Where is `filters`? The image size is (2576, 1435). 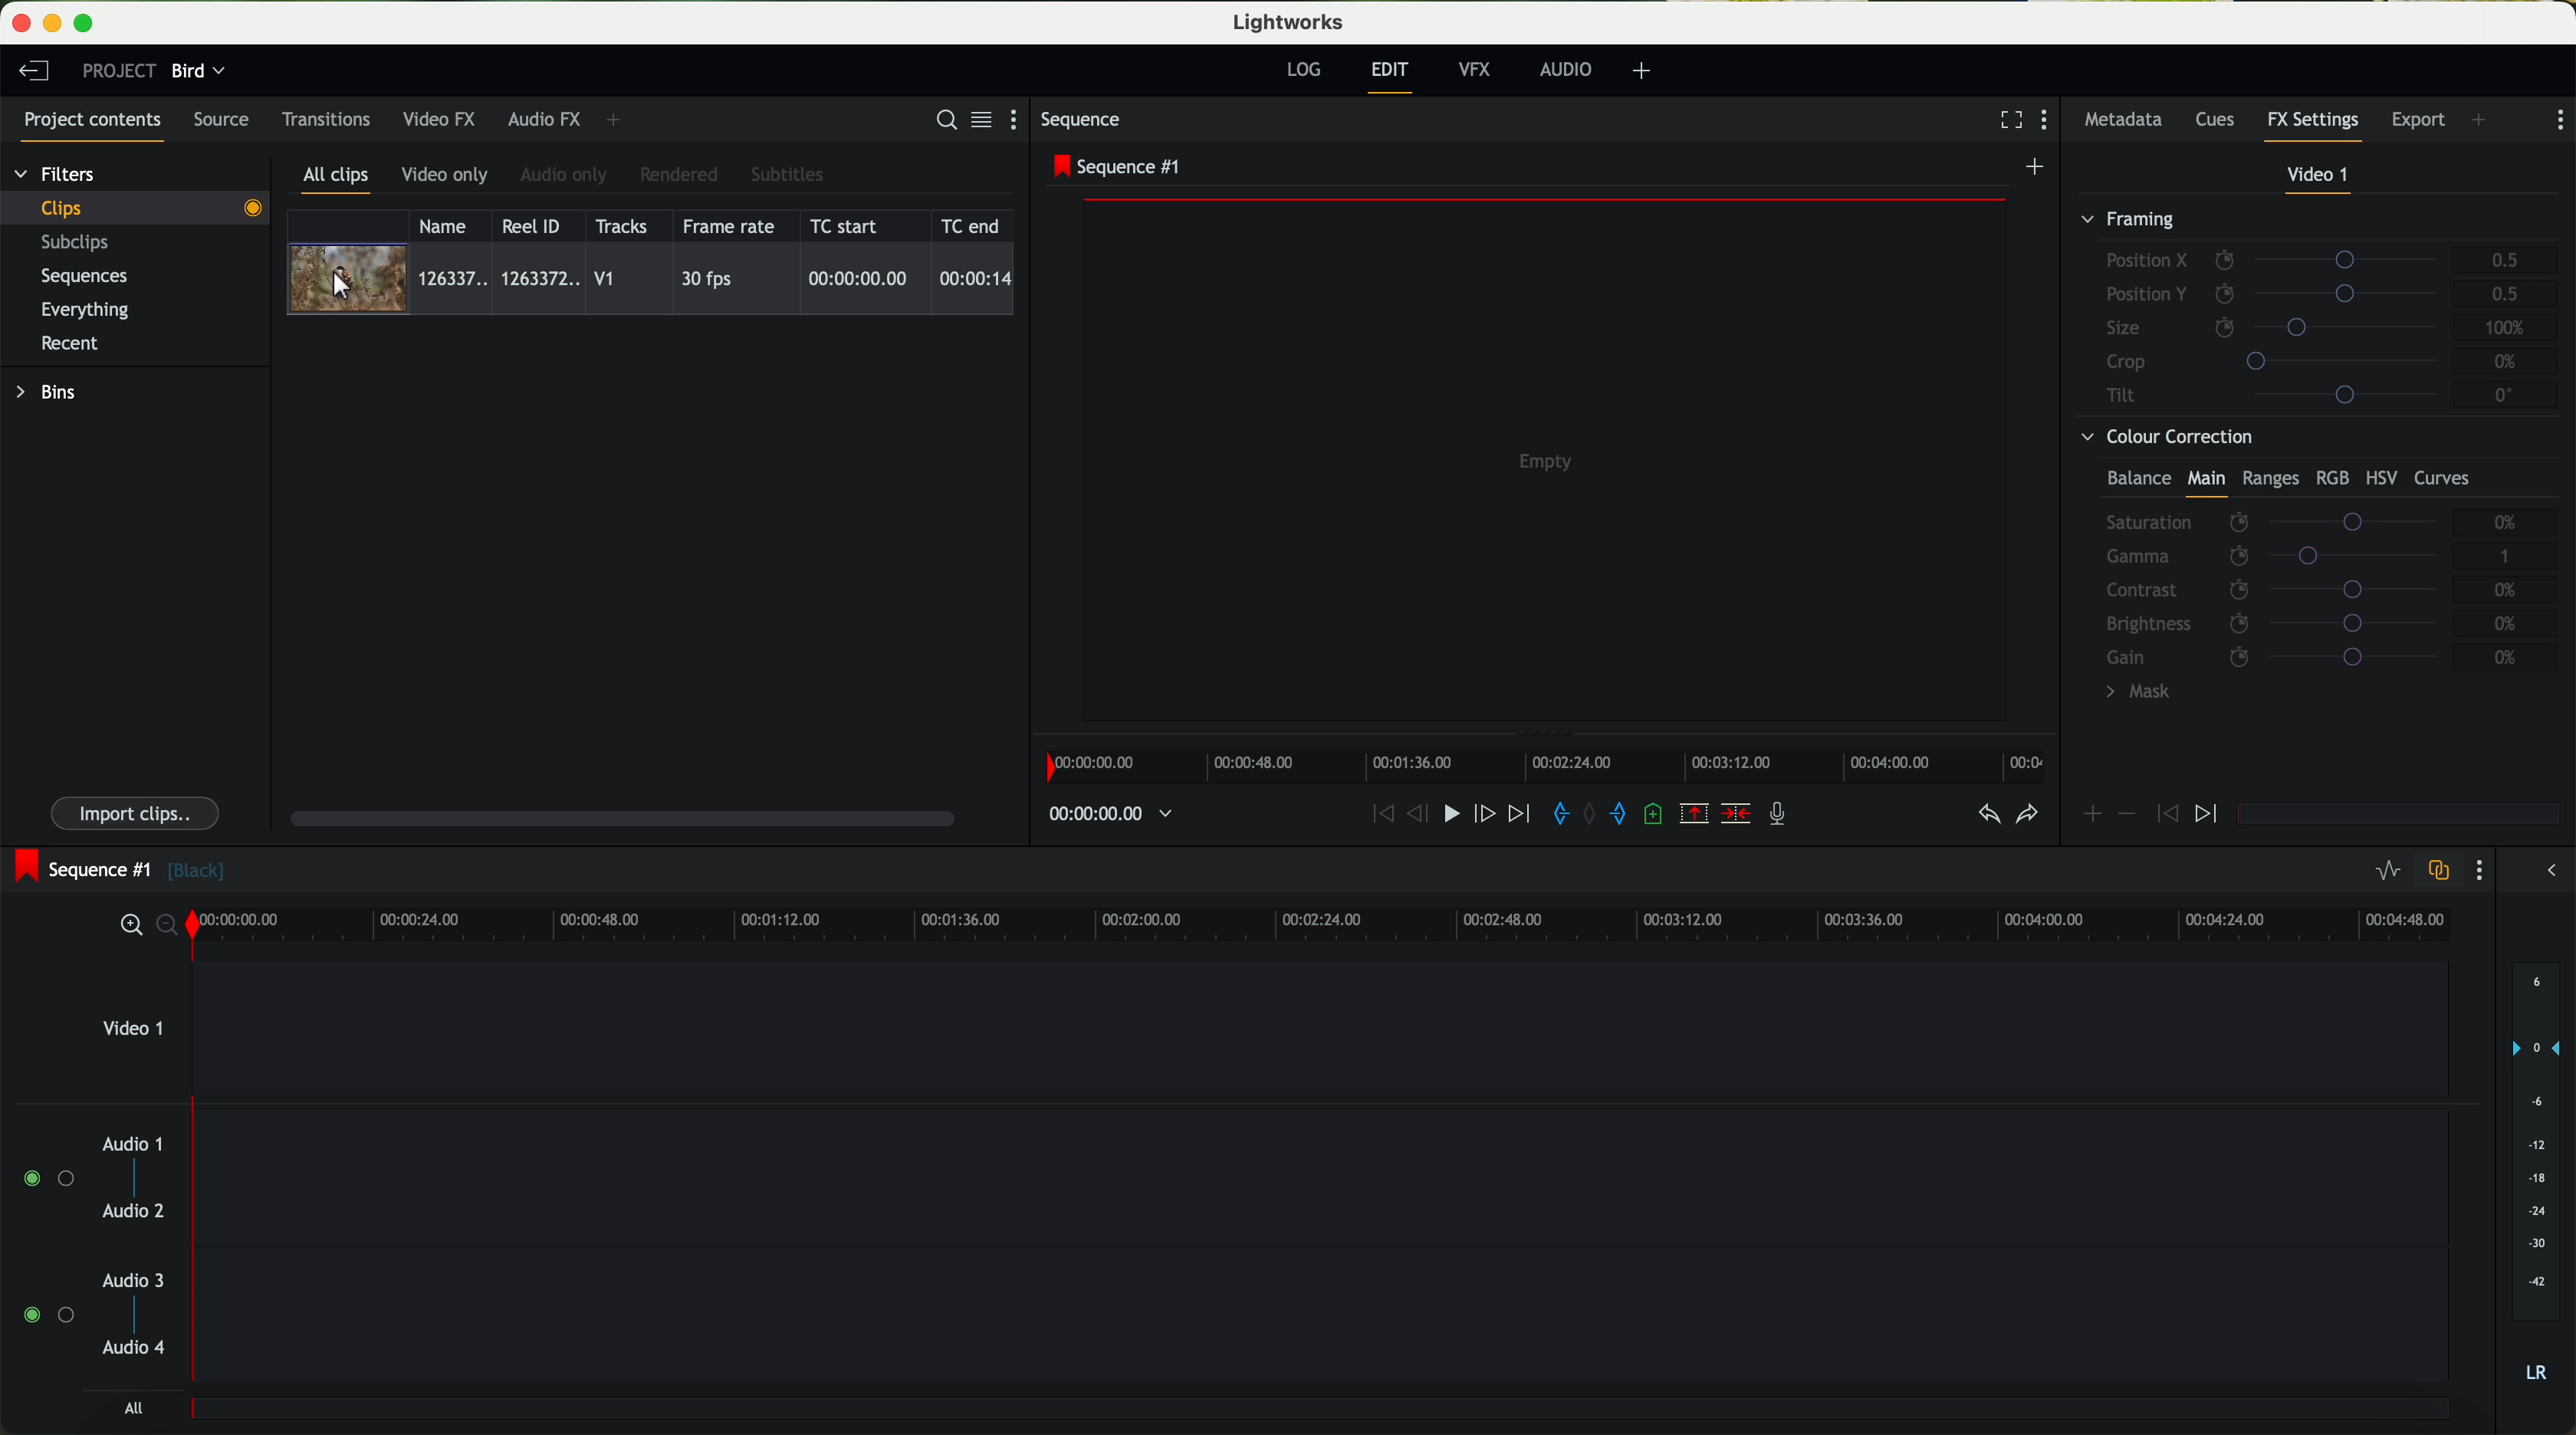
filters is located at coordinates (57, 173).